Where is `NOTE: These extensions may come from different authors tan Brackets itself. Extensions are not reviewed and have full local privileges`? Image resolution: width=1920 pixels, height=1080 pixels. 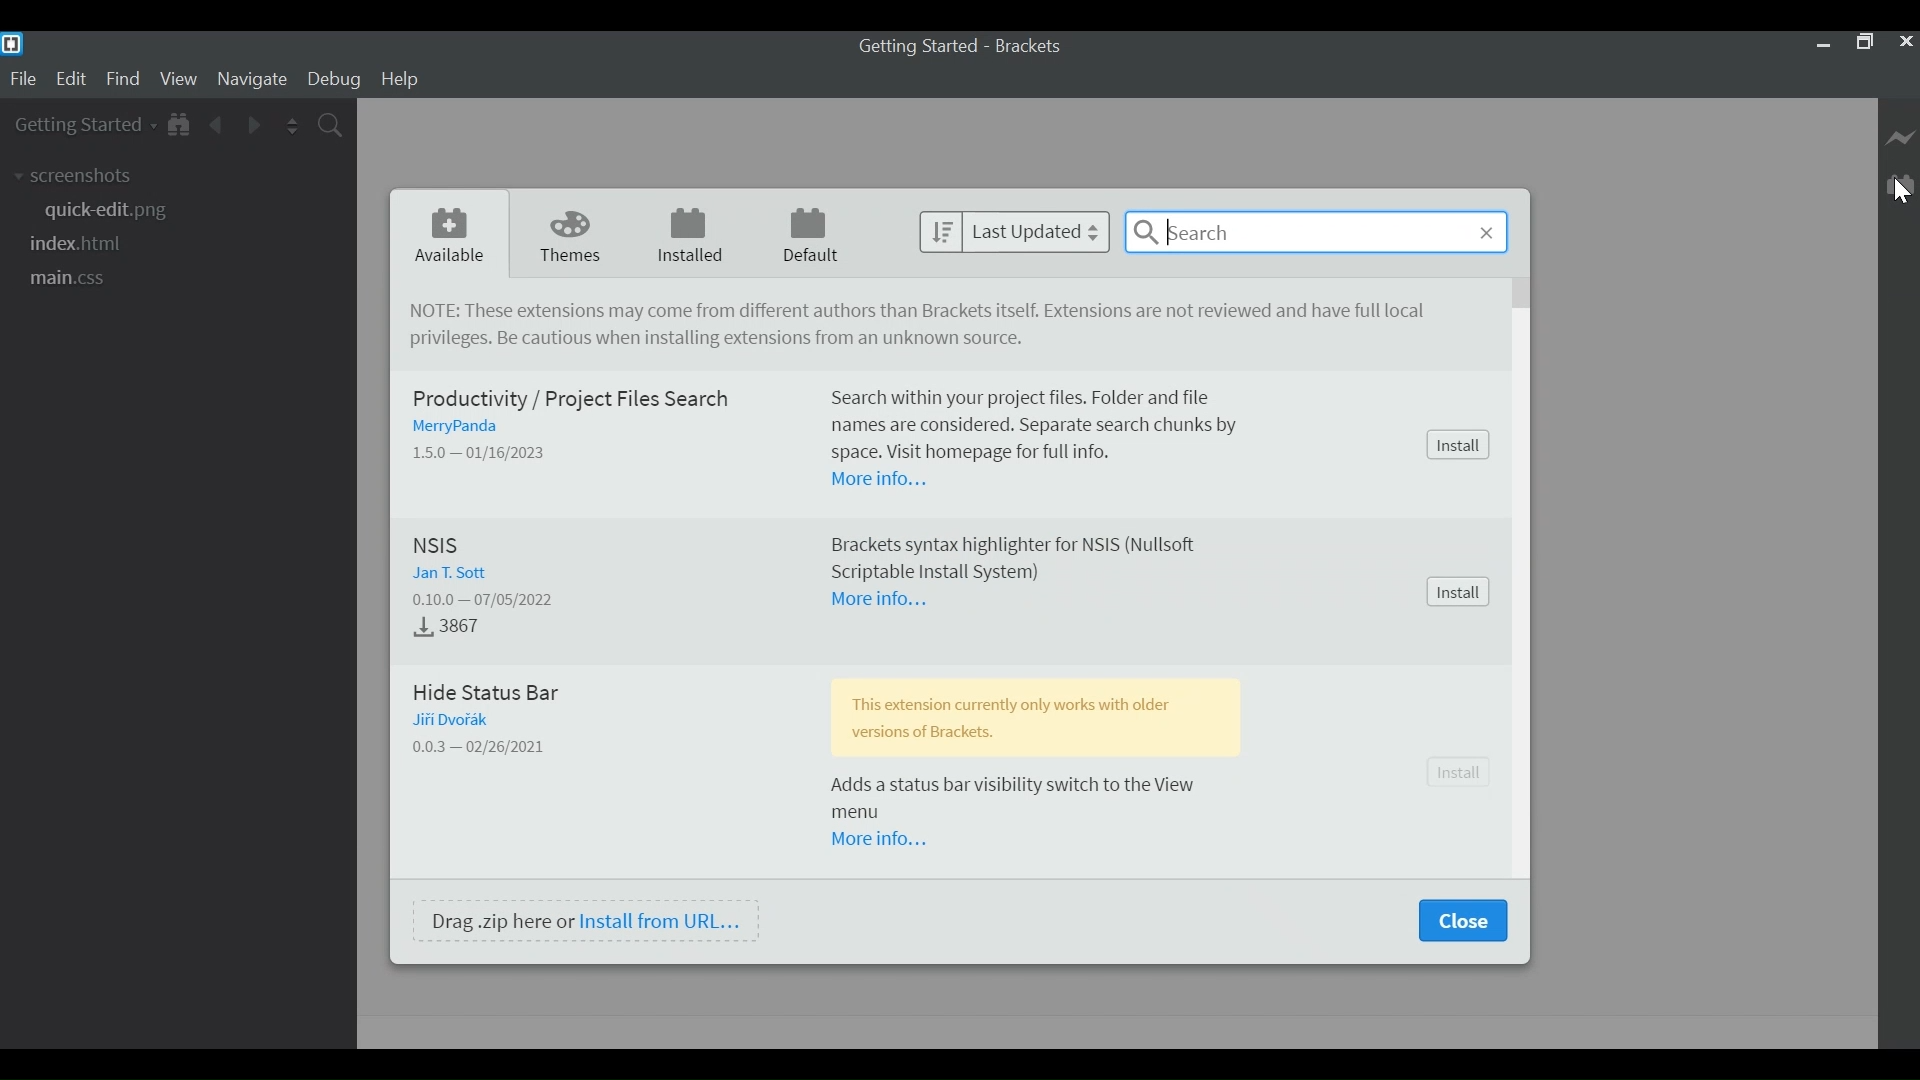
NOTE: These extensions may come from different authors tan Brackets itself. Extensions are not reviewed and have full local privileges is located at coordinates (901, 312).